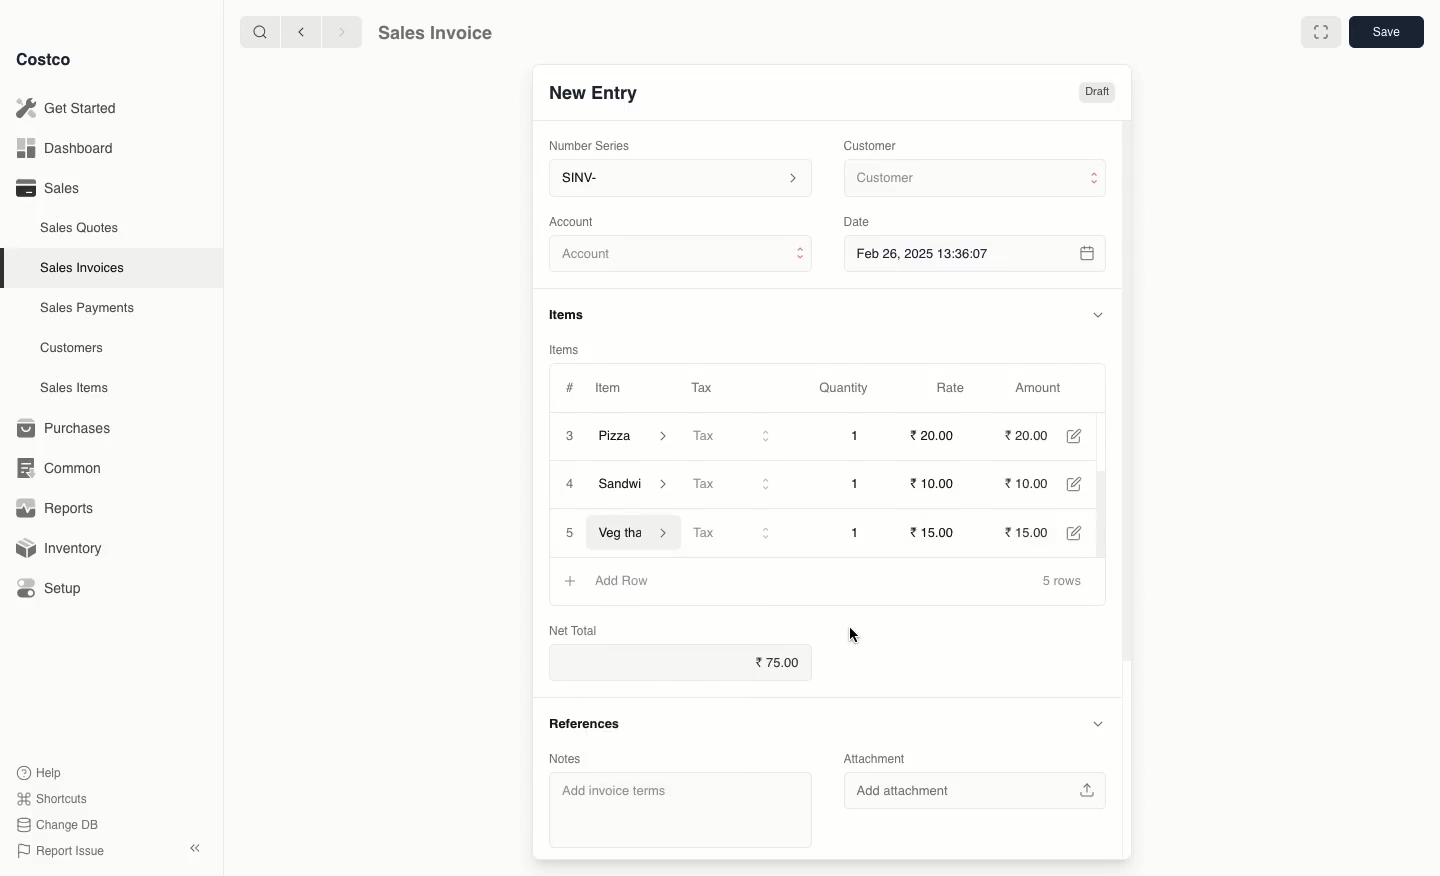  What do you see at coordinates (72, 347) in the screenshot?
I see `Customers` at bounding box center [72, 347].